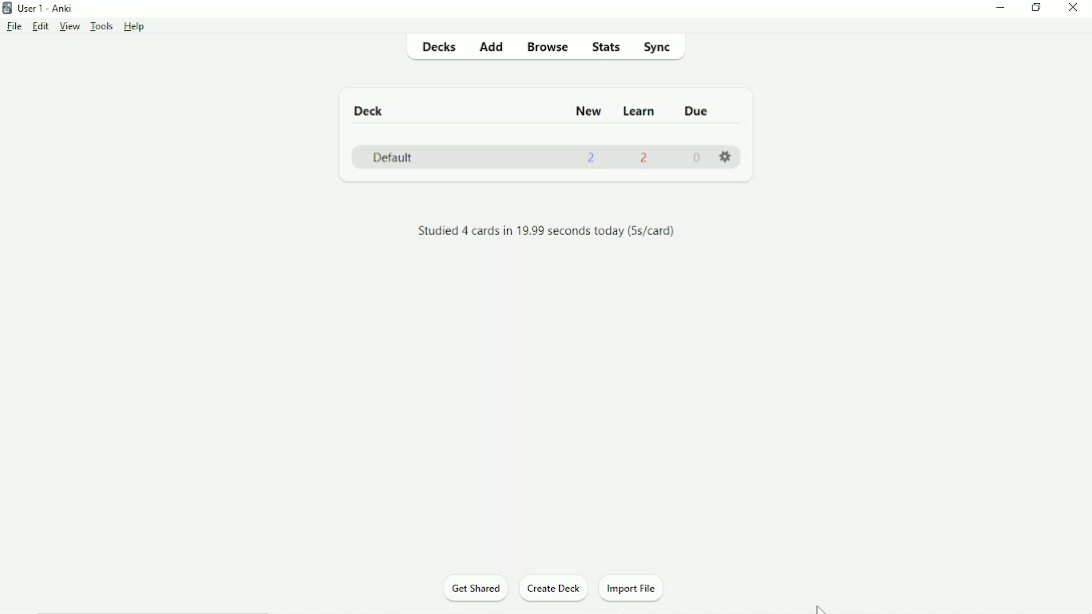 The image size is (1092, 614). Describe the element at coordinates (553, 232) in the screenshot. I see `Studied 4 cards in 19.99 seconds today (5s/card).` at that location.